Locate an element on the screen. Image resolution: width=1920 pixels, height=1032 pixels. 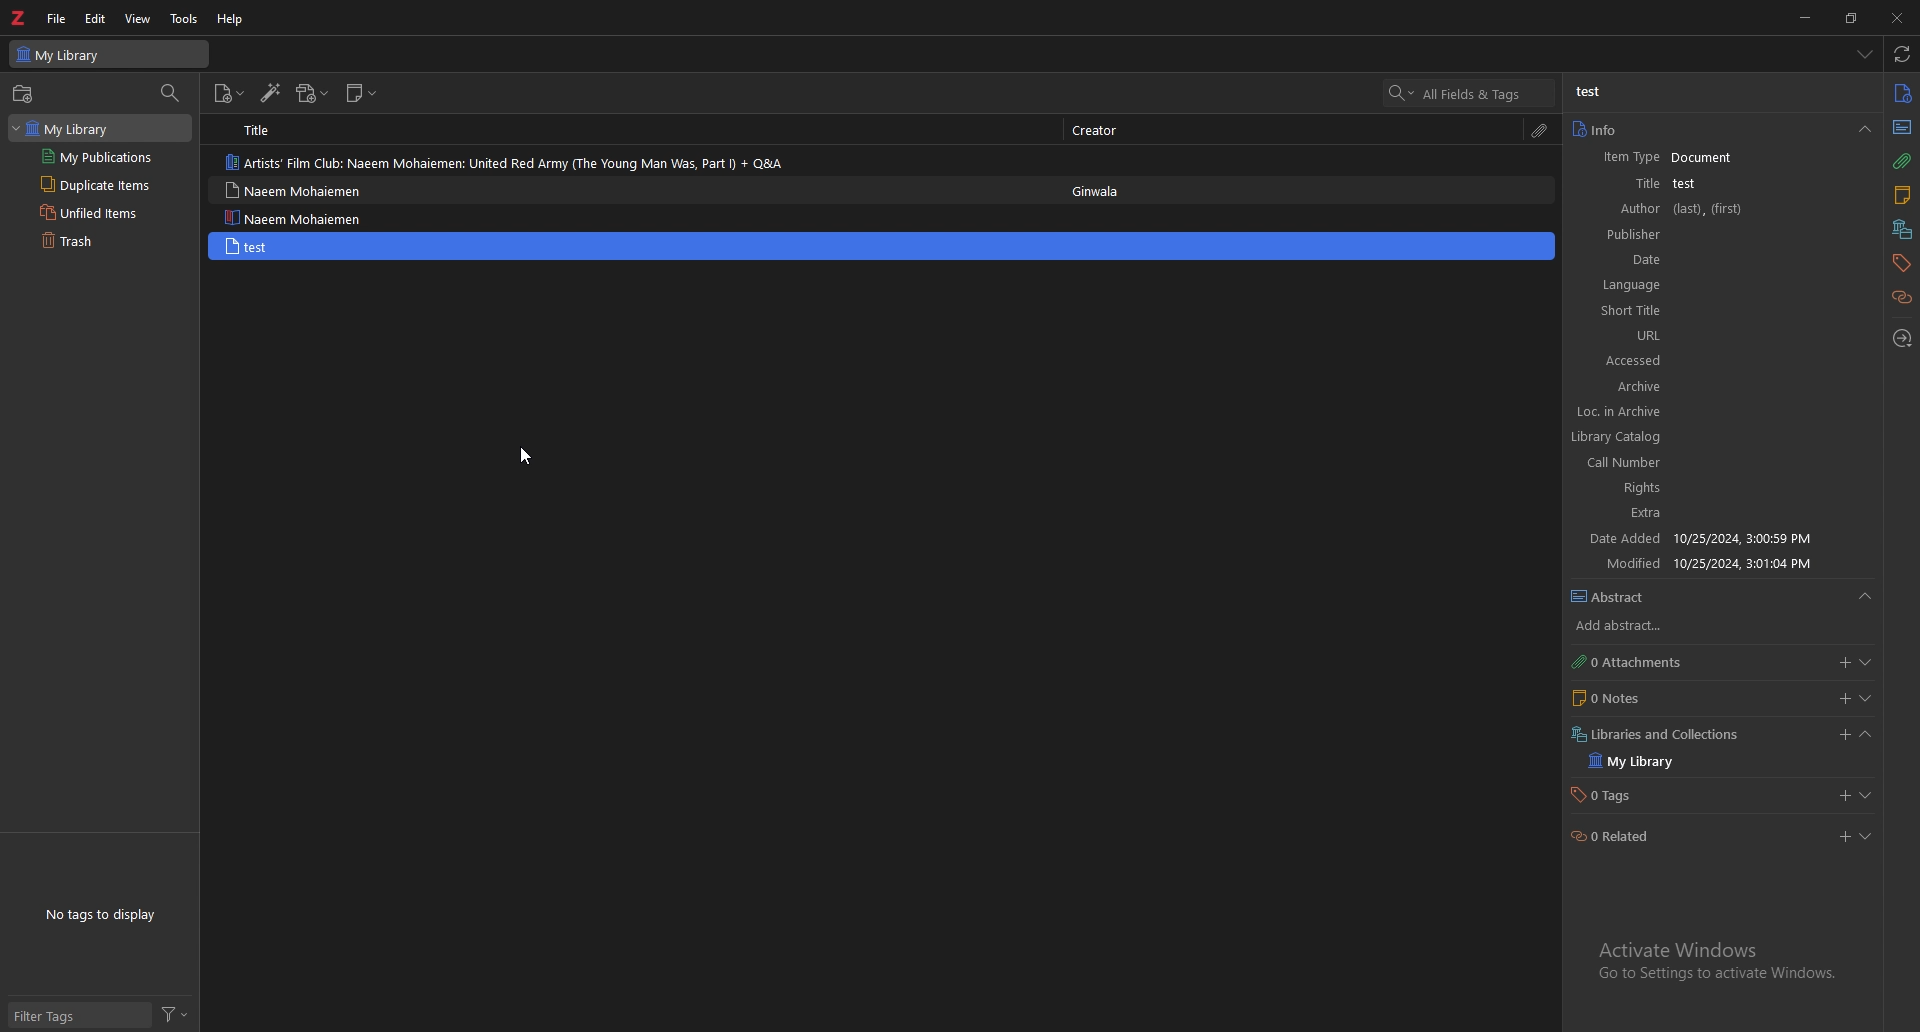
locate is located at coordinates (1904, 338).